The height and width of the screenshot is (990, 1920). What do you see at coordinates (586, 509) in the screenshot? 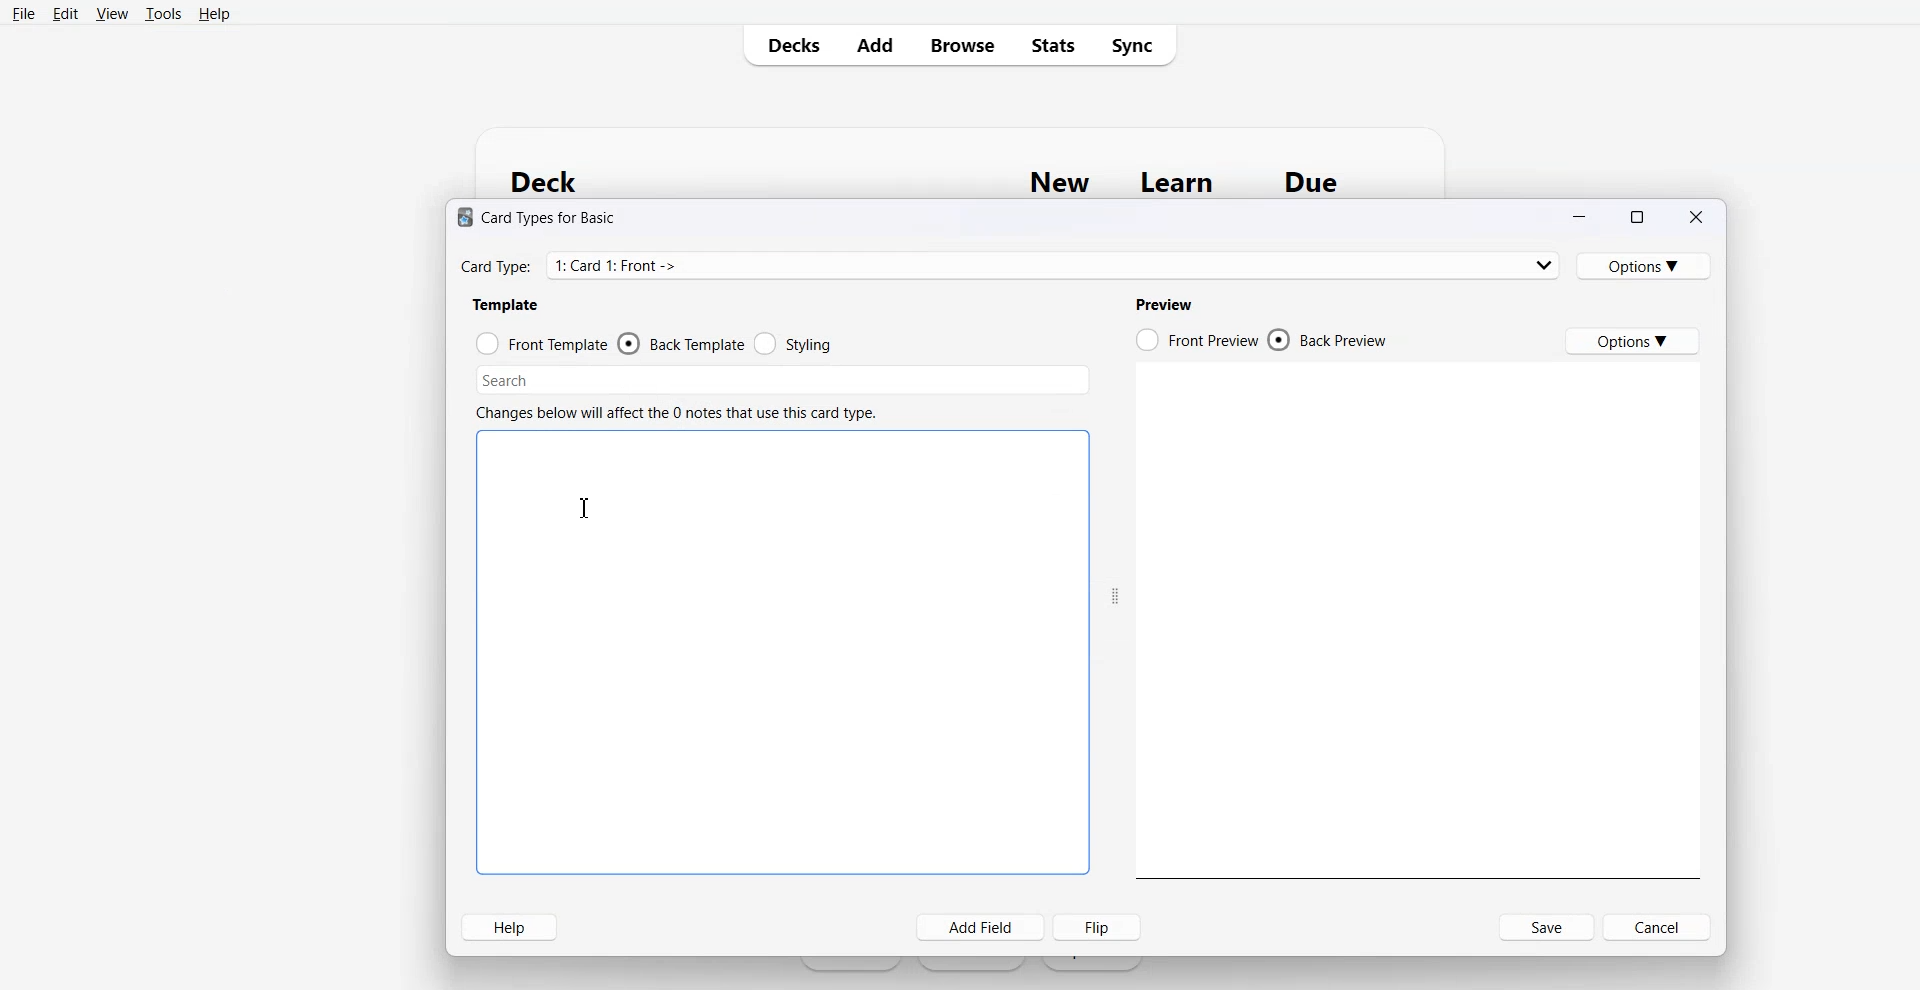
I see `Text Cursor` at bounding box center [586, 509].